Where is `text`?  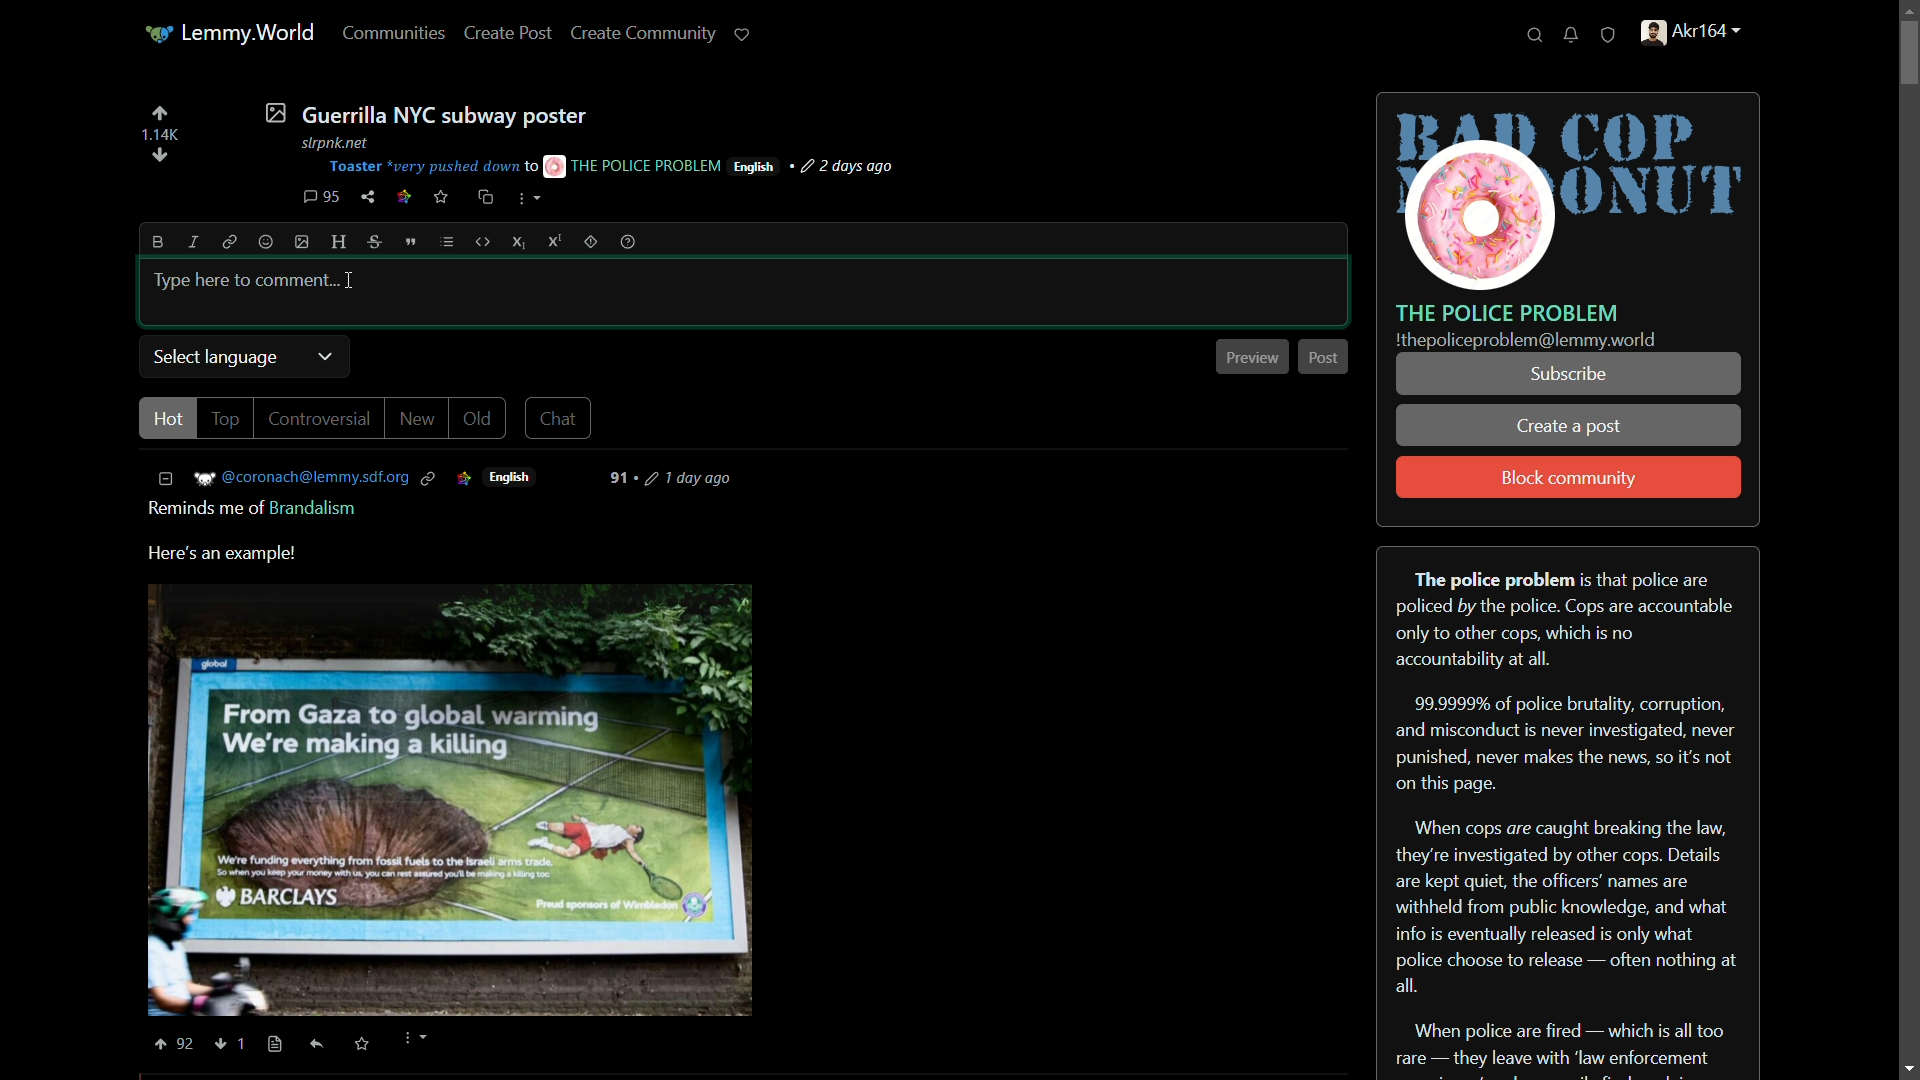
text is located at coordinates (256, 511).